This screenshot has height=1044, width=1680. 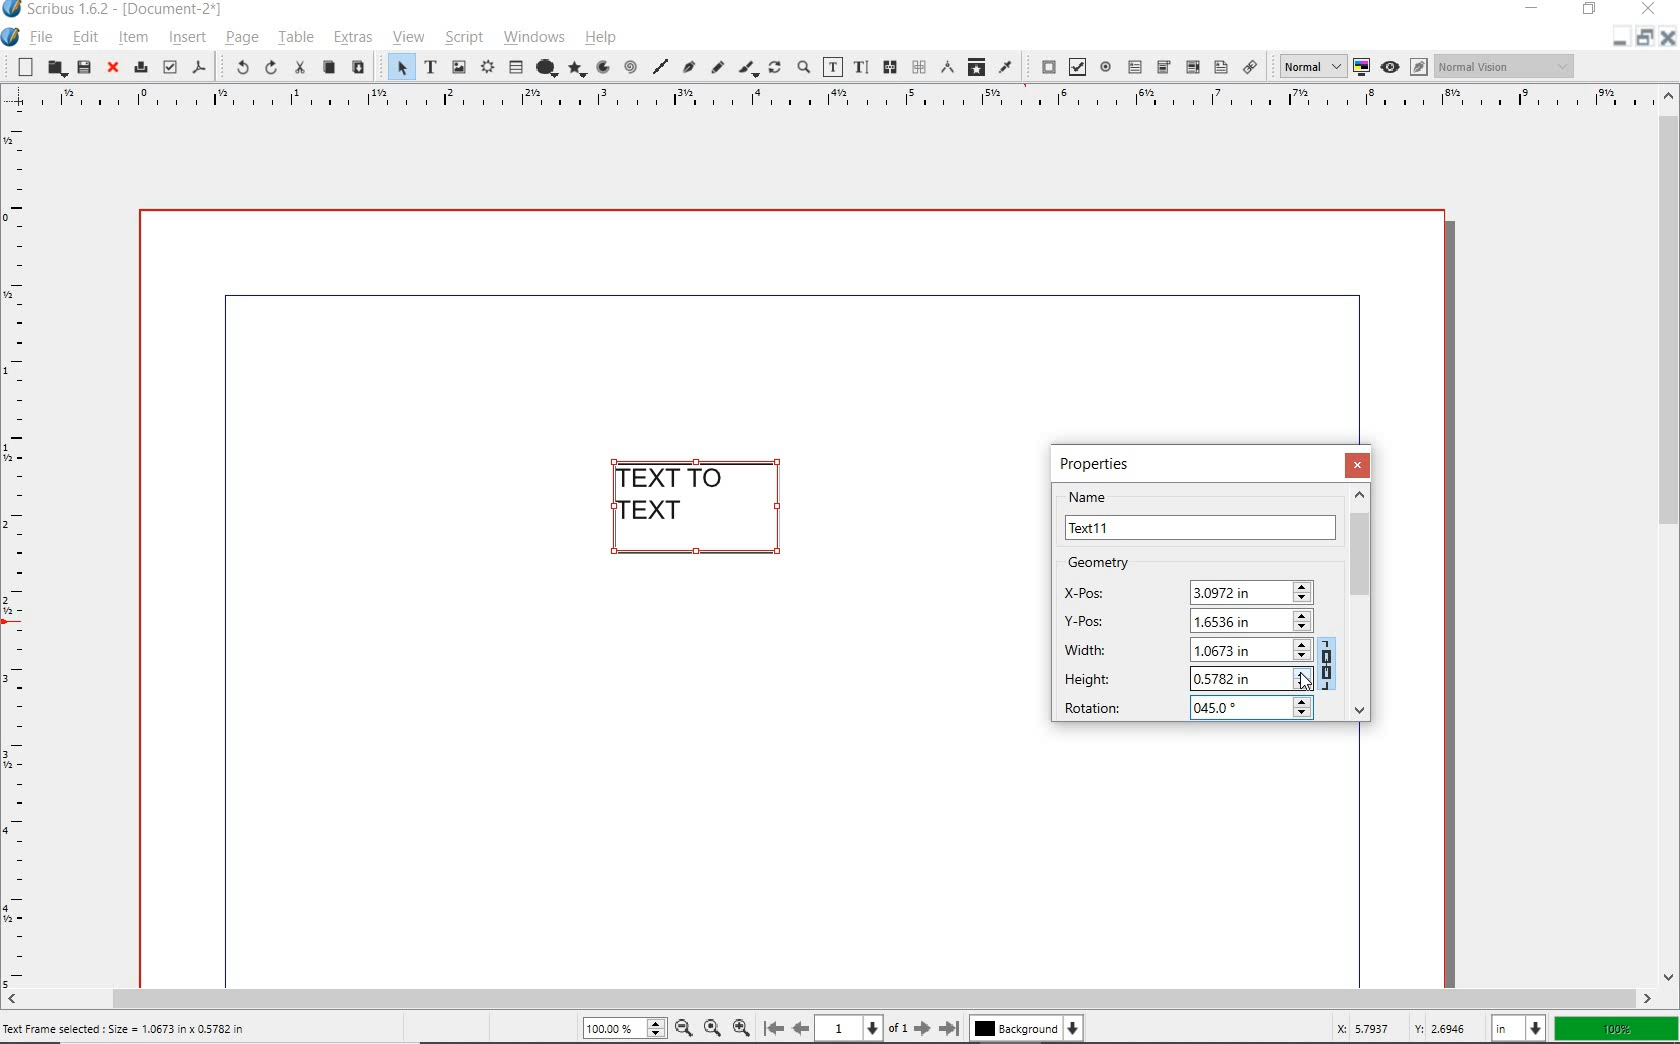 I want to click on HEIGHT, so click(x=1188, y=677).